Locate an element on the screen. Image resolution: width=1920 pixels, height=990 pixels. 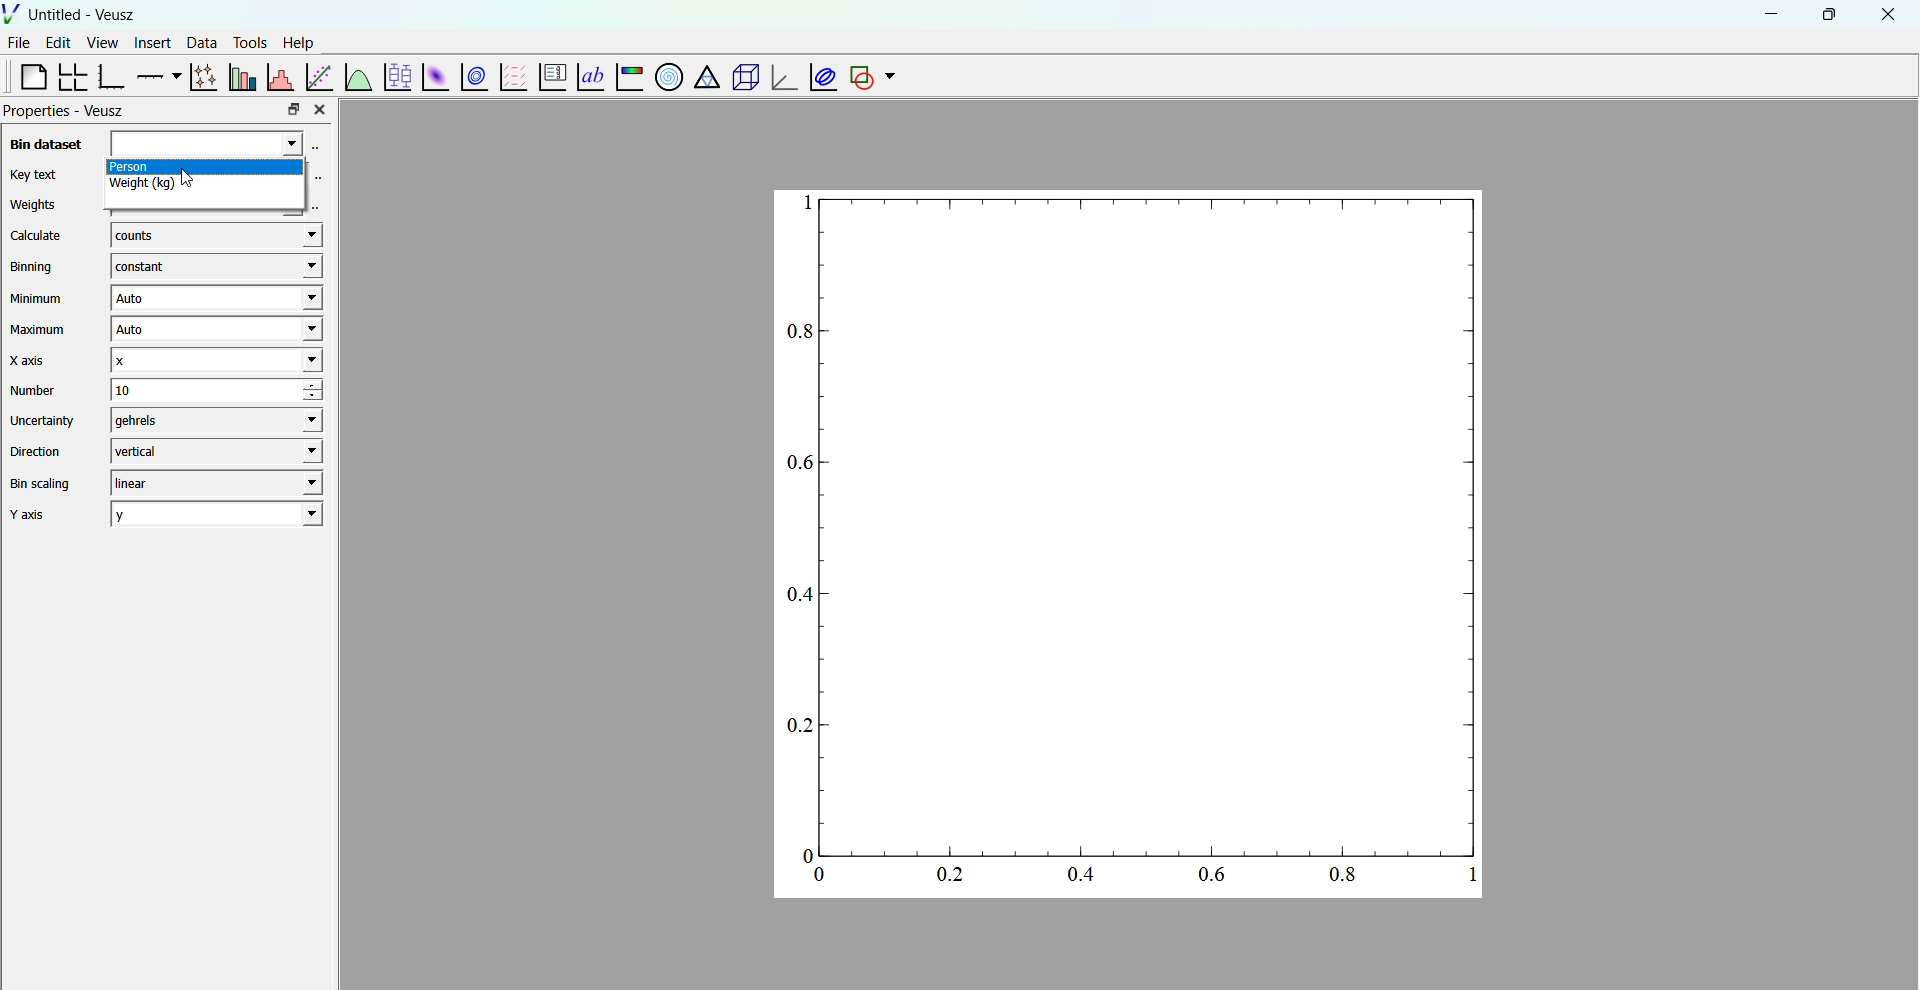
increase number is located at coordinates (327, 385).